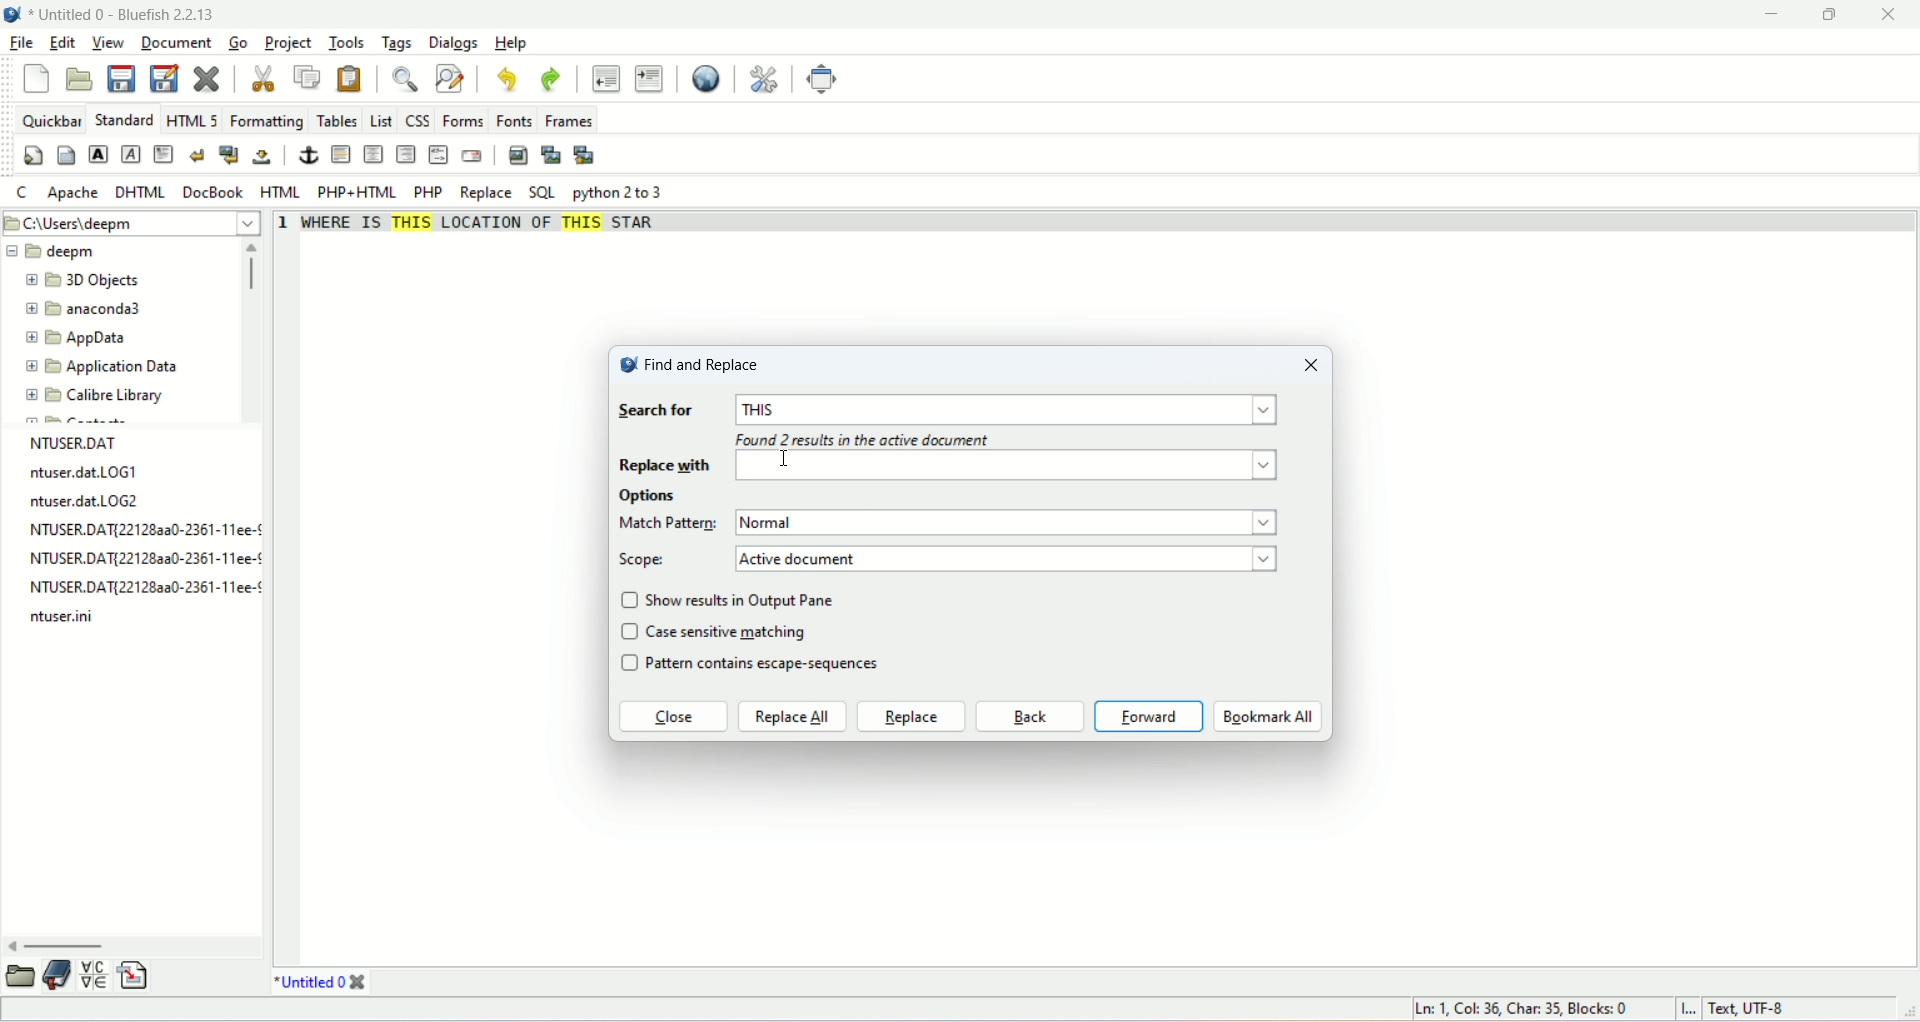 This screenshot has width=1920, height=1022. What do you see at coordinates (307, 155) in the screenshot?
I see `anchor` at bounding box center [307, 155].